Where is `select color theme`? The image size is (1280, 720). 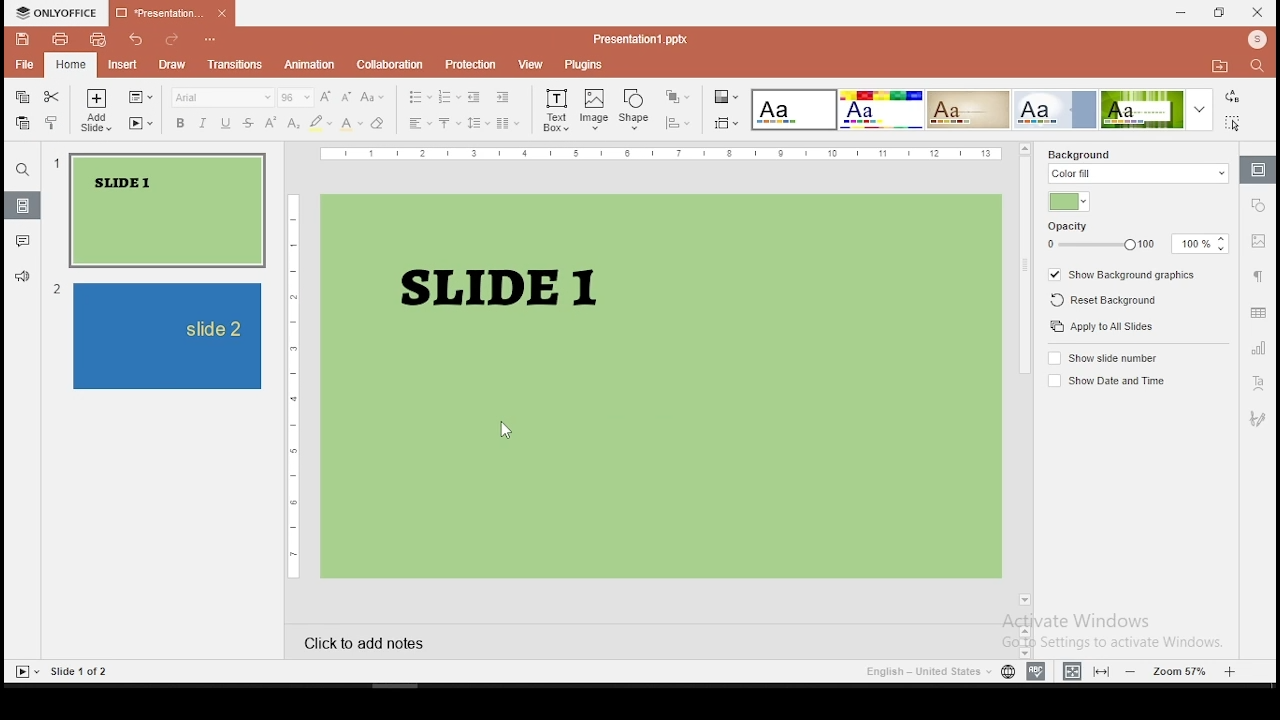
select color theme is located at coordinates (880, 109).